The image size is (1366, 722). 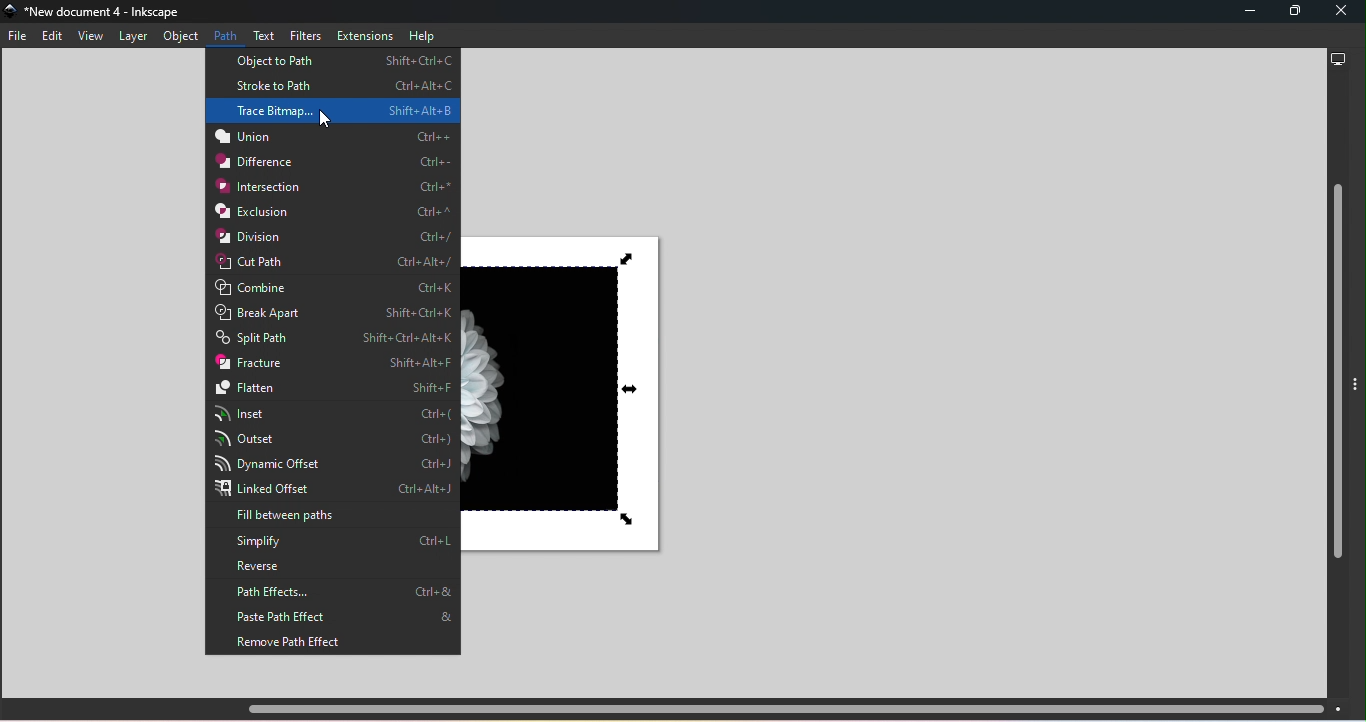 What do you see at coordinates (333, 187) in the screenshot?
I see `Interaction` at bounding box center [333, 187].